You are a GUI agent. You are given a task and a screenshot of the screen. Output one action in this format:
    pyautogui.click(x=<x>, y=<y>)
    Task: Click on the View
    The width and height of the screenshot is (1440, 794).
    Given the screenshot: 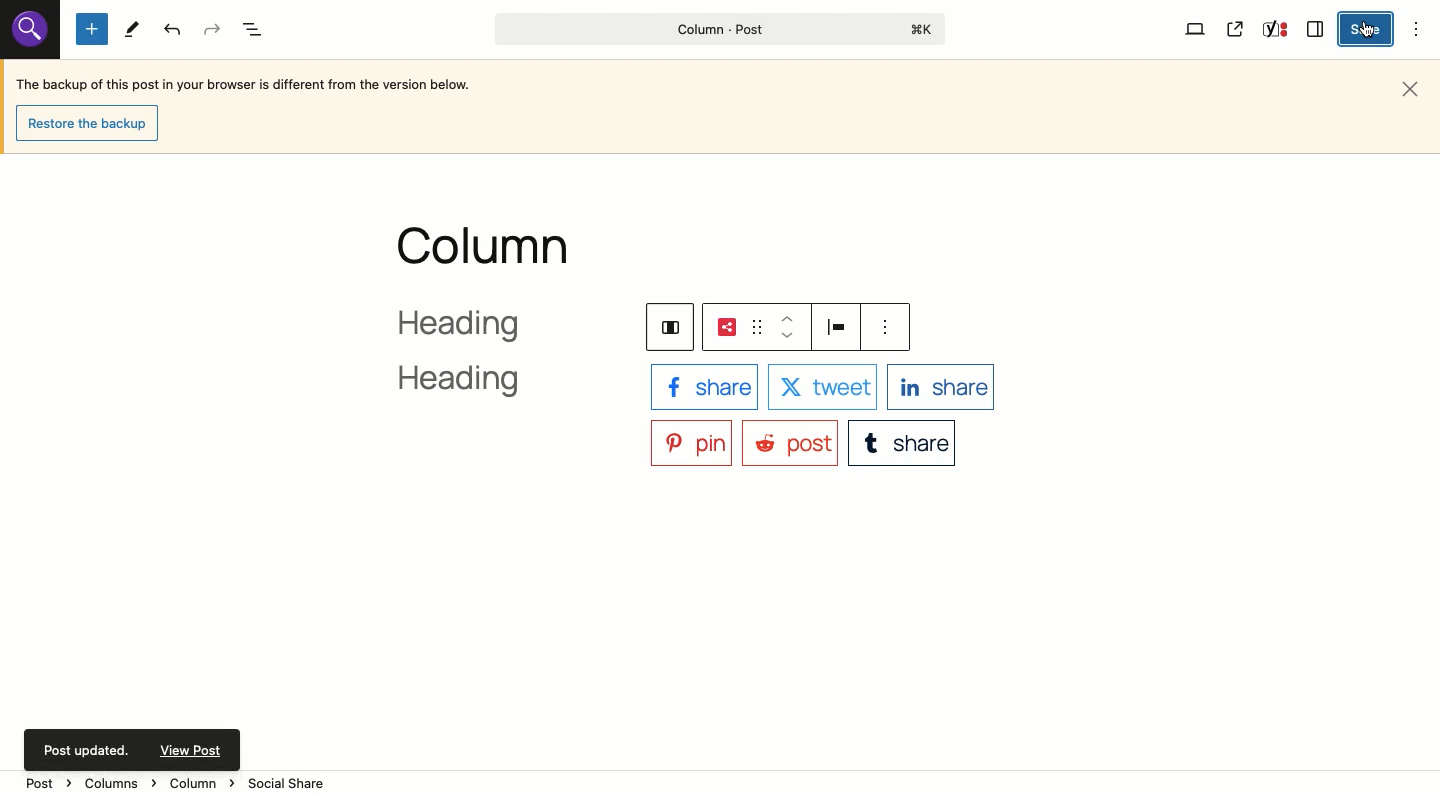 What is the action you would take?
    pyautogui.click(x=1196, y=28)
    